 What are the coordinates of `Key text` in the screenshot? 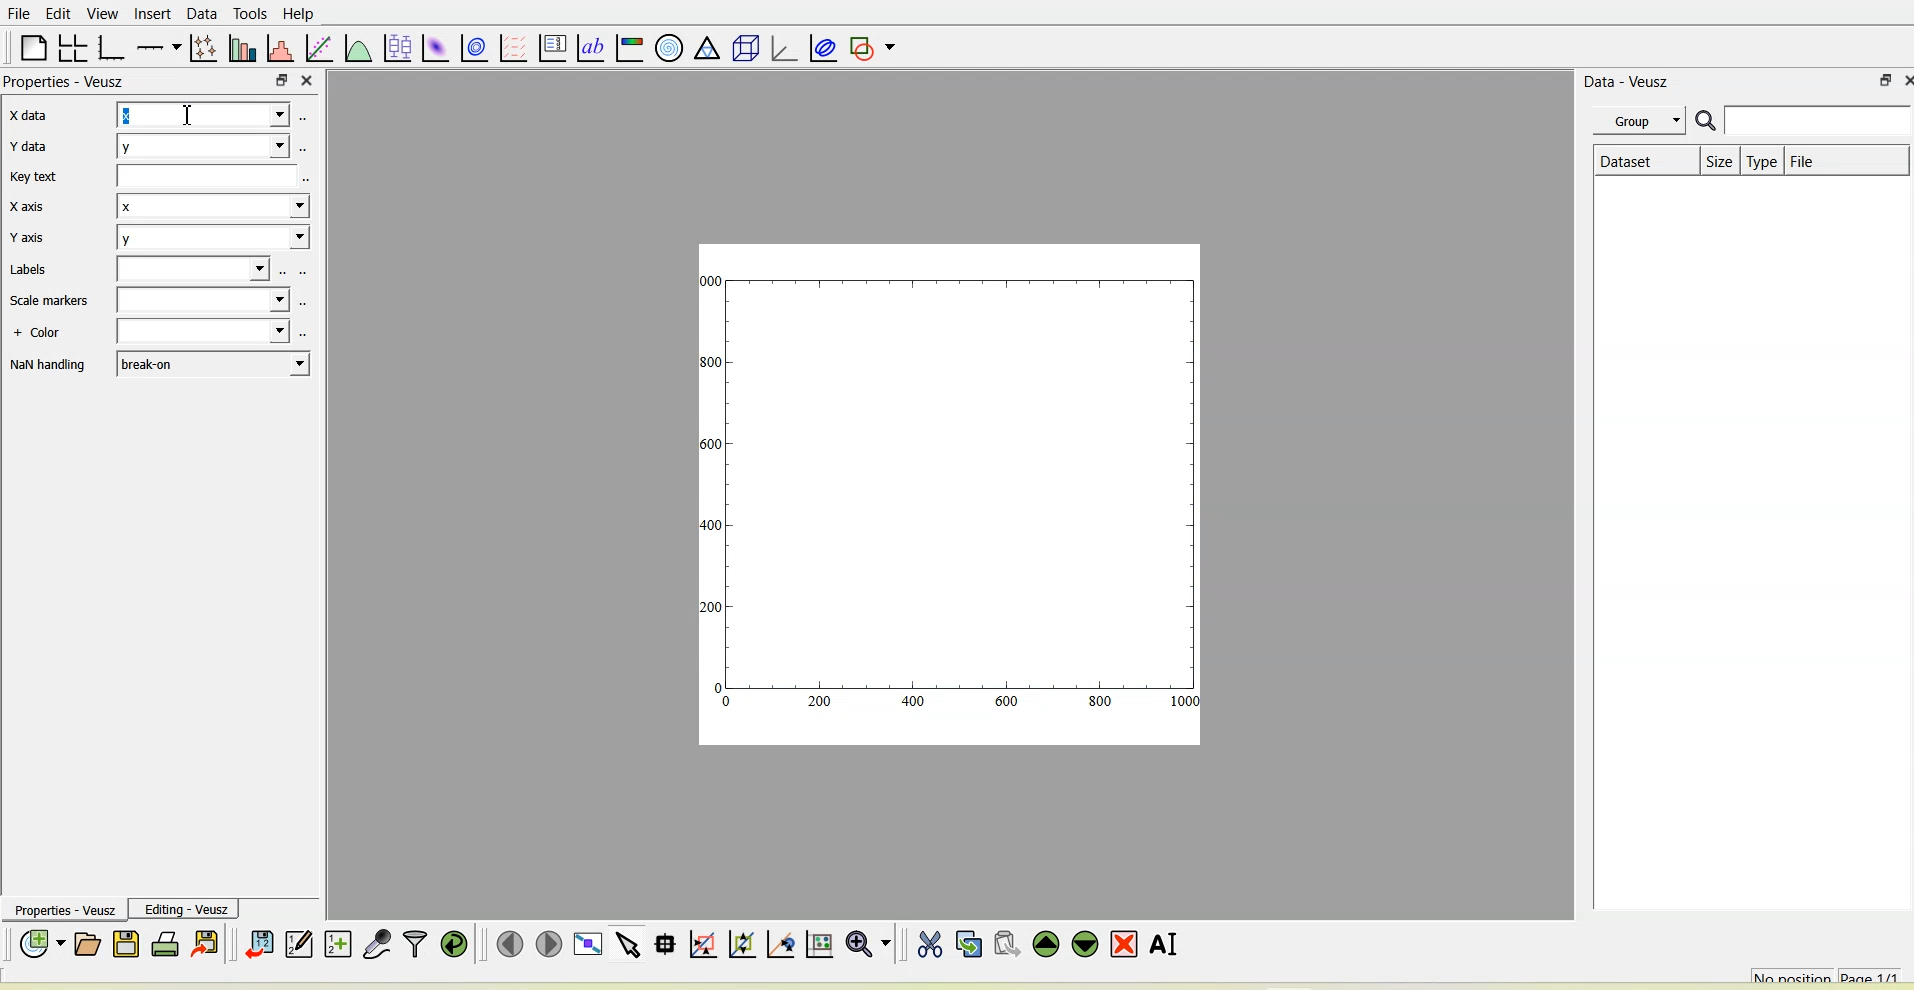 It's located at (36, 177).